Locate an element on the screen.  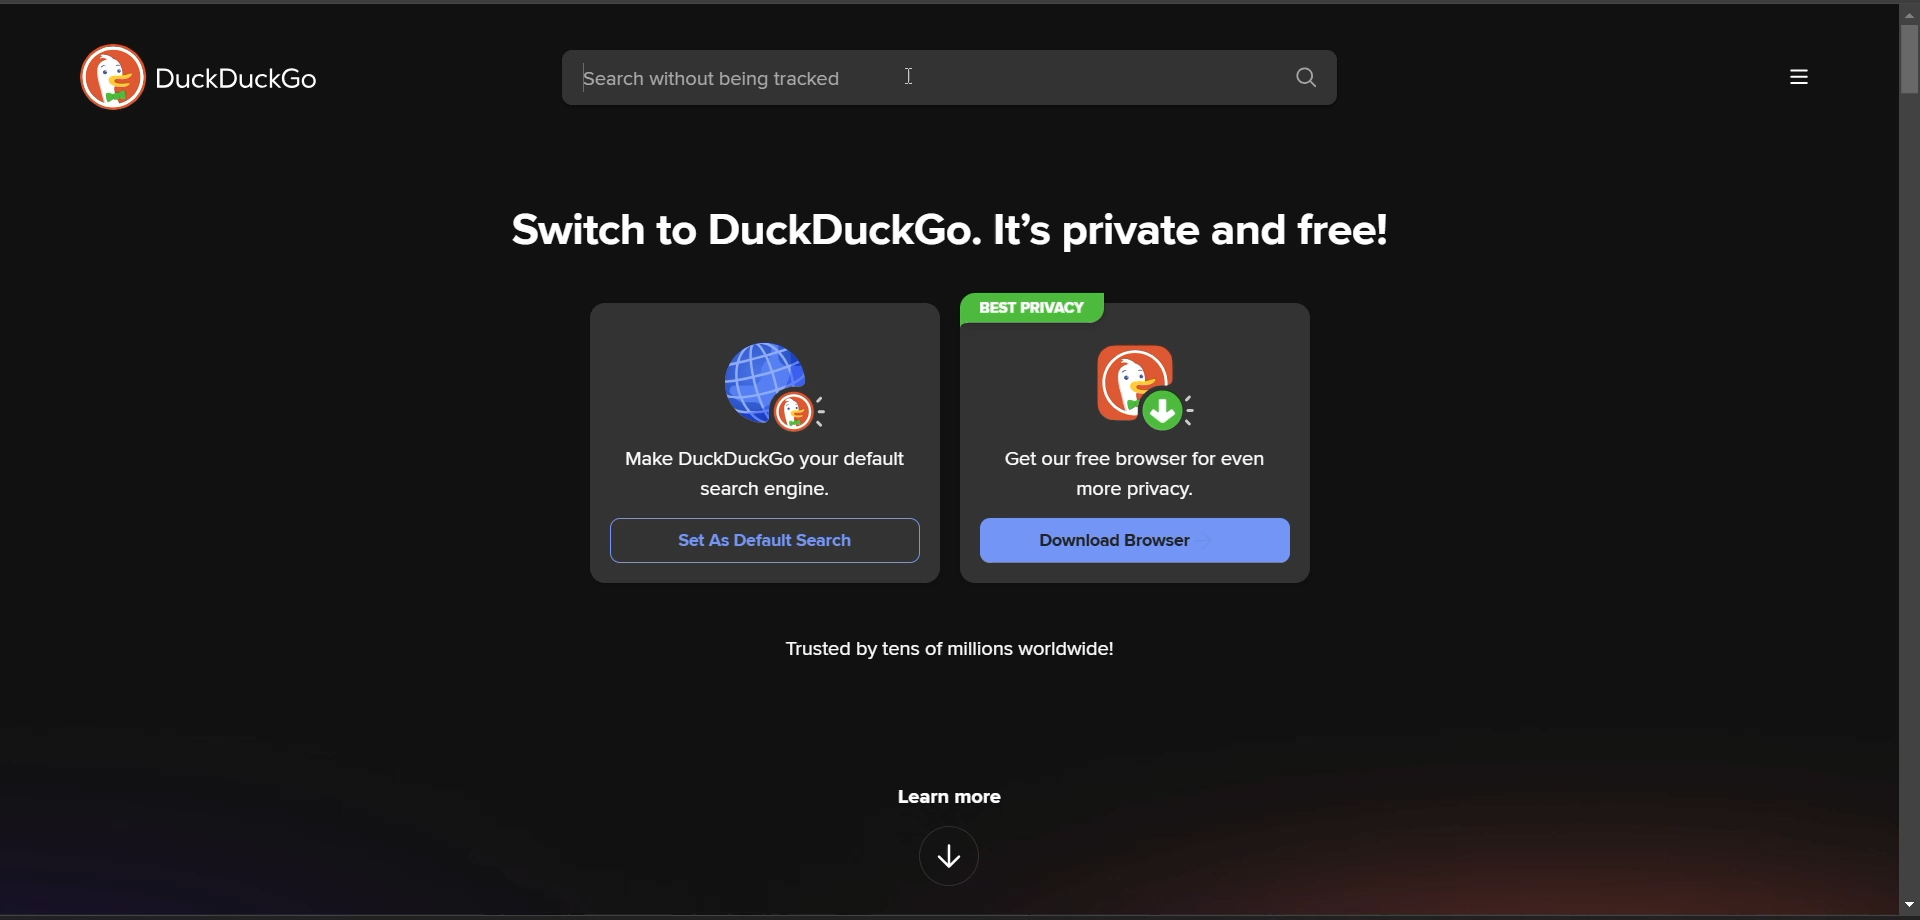
logo is located at coordinates (114, 77).